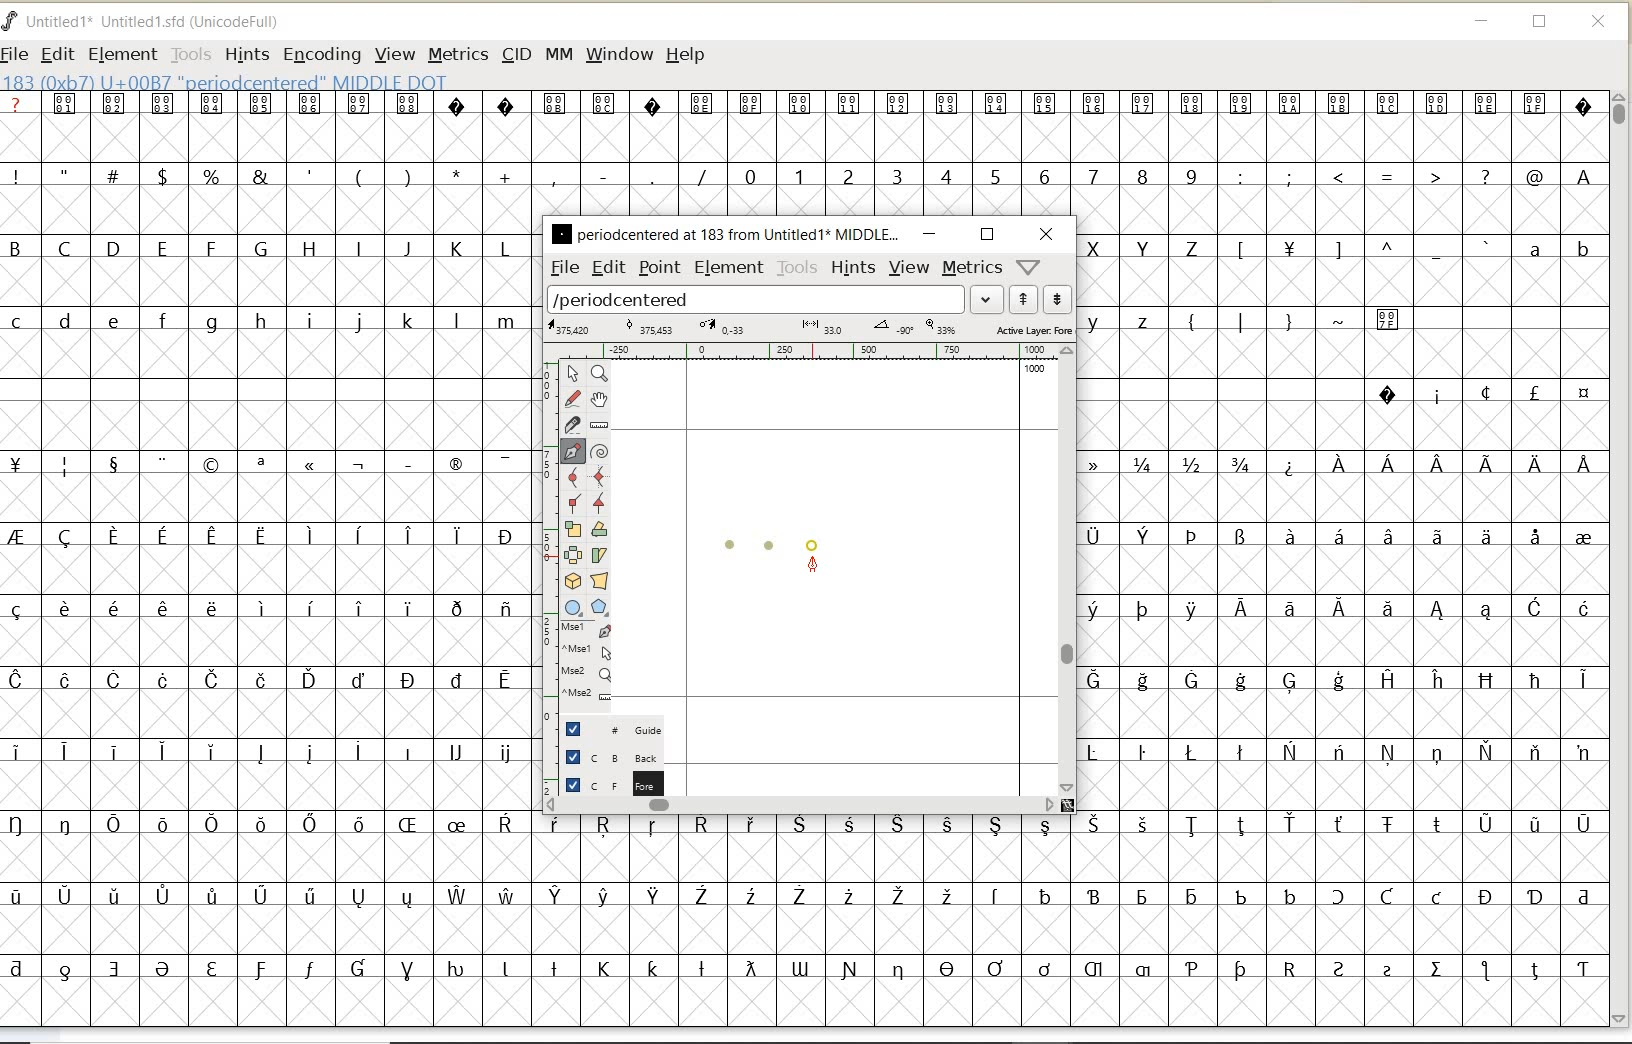  What do you see at coordinates (1360, 251) in the screenshot?
I see `` at bounding box center [1360, 251].